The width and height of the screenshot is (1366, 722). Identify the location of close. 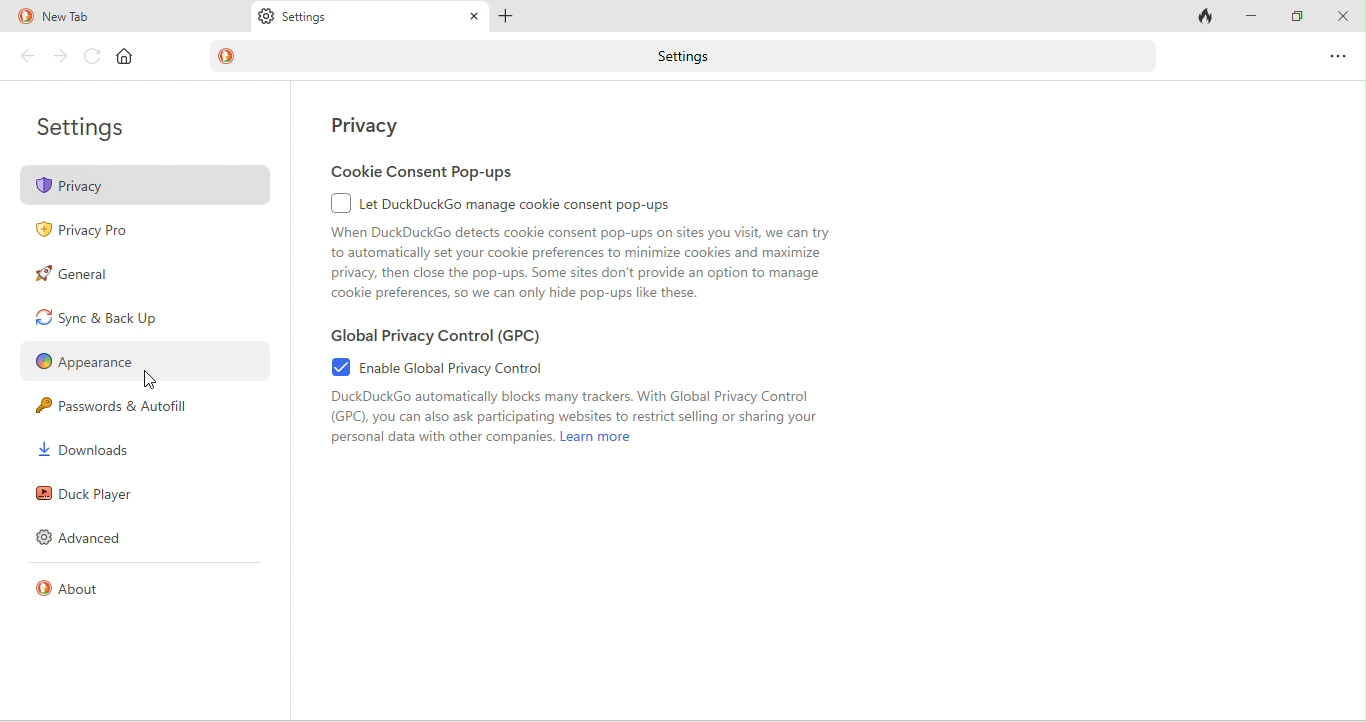
(1343, 18).